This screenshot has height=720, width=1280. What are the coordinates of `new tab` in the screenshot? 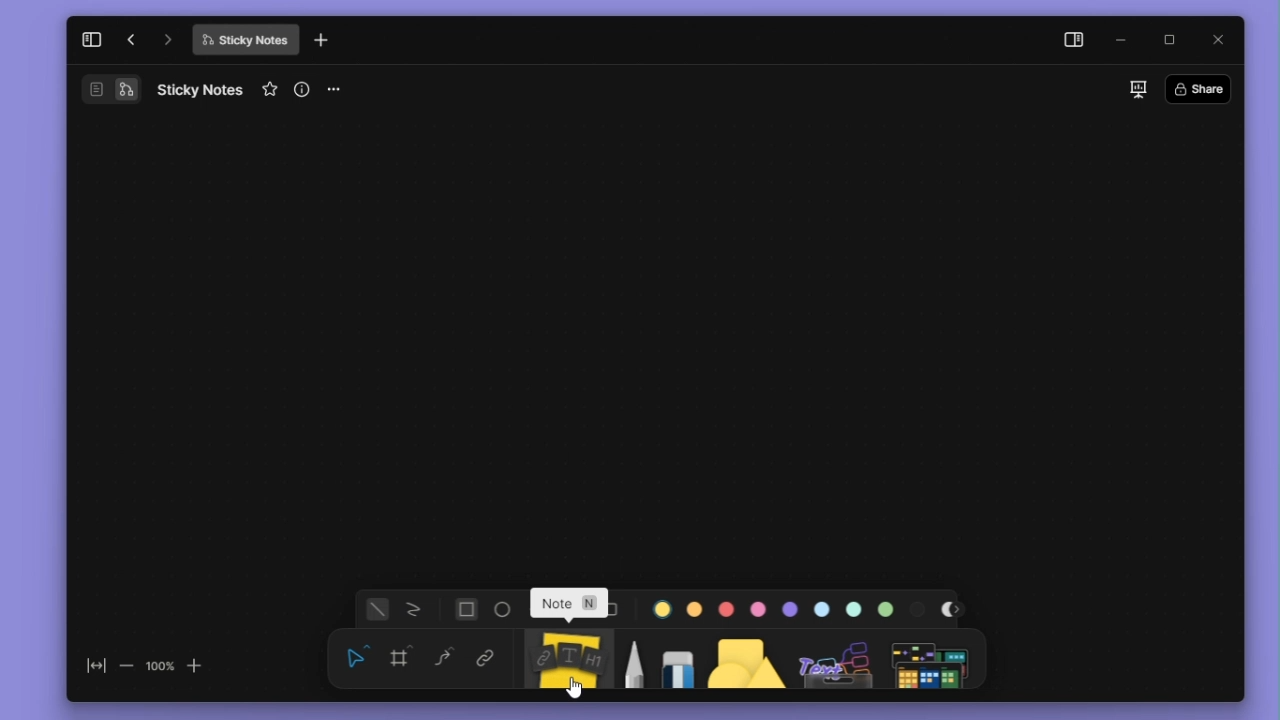 It's located at (330, 43).